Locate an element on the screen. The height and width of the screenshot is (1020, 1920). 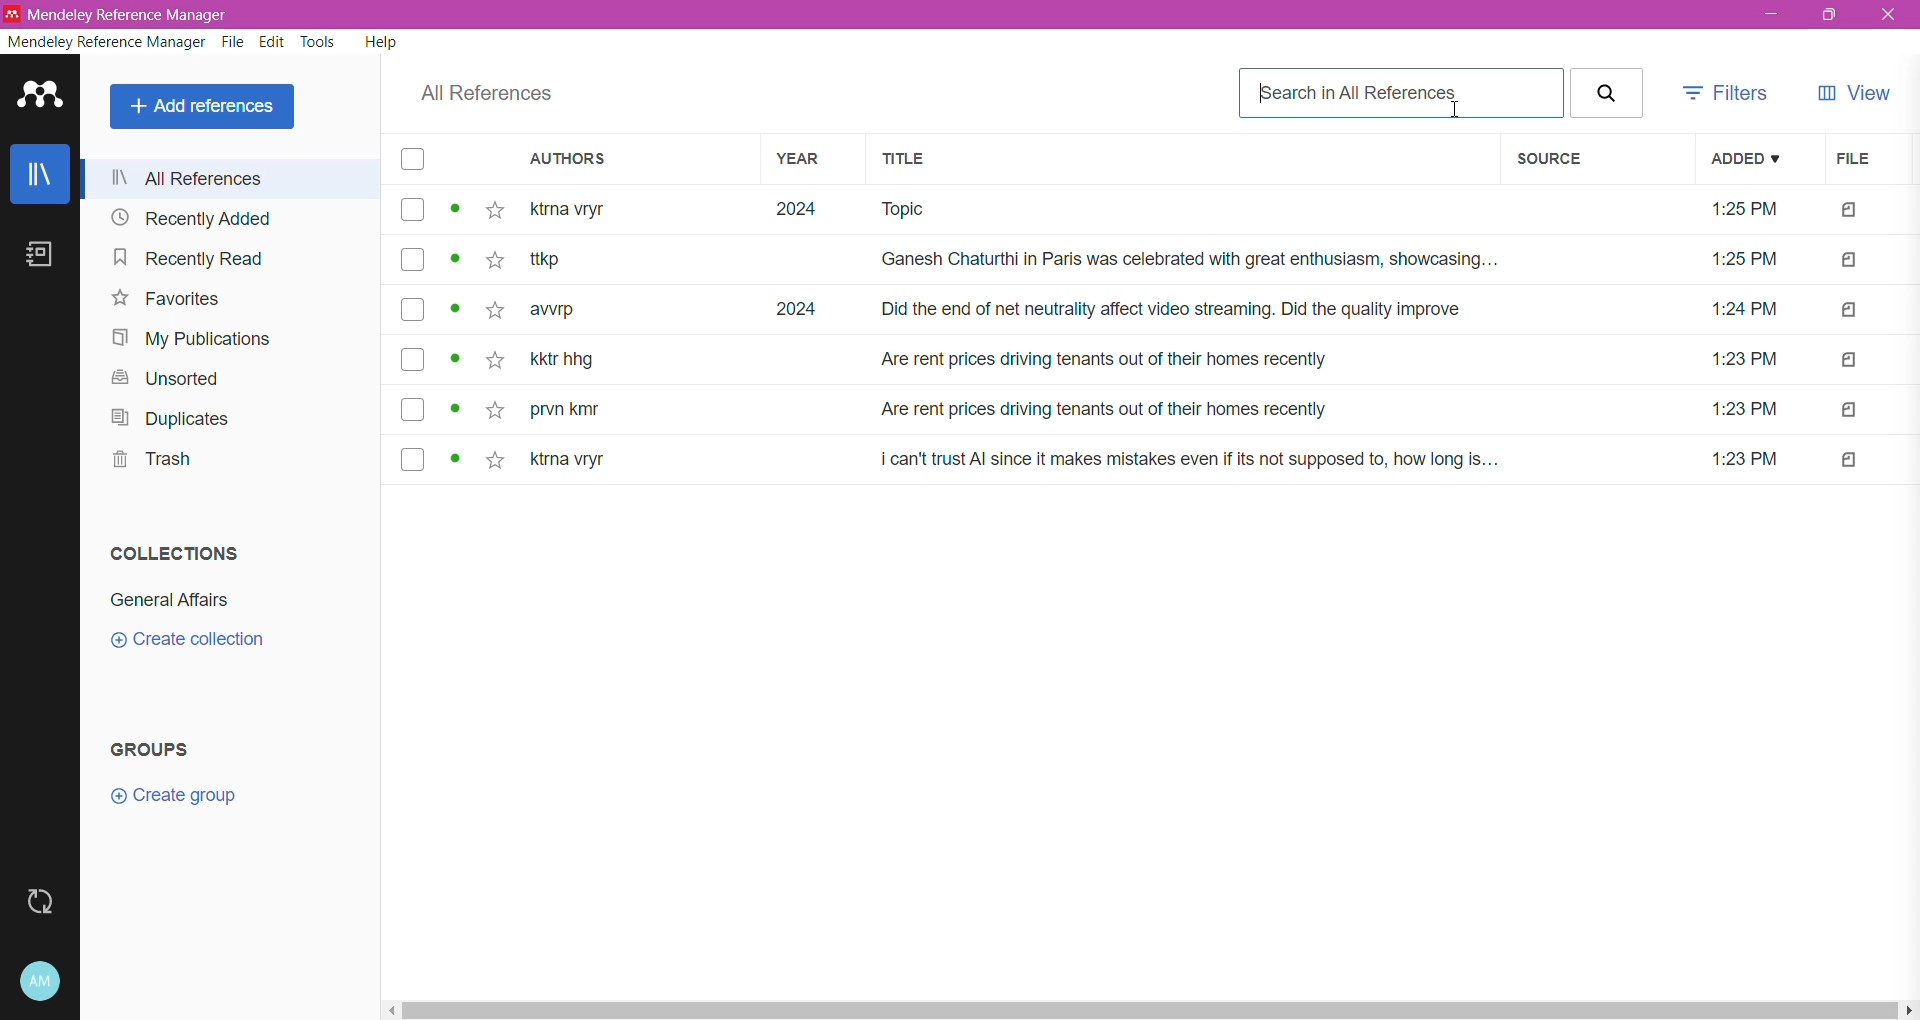
Authors is located at coordinates (624, 161).